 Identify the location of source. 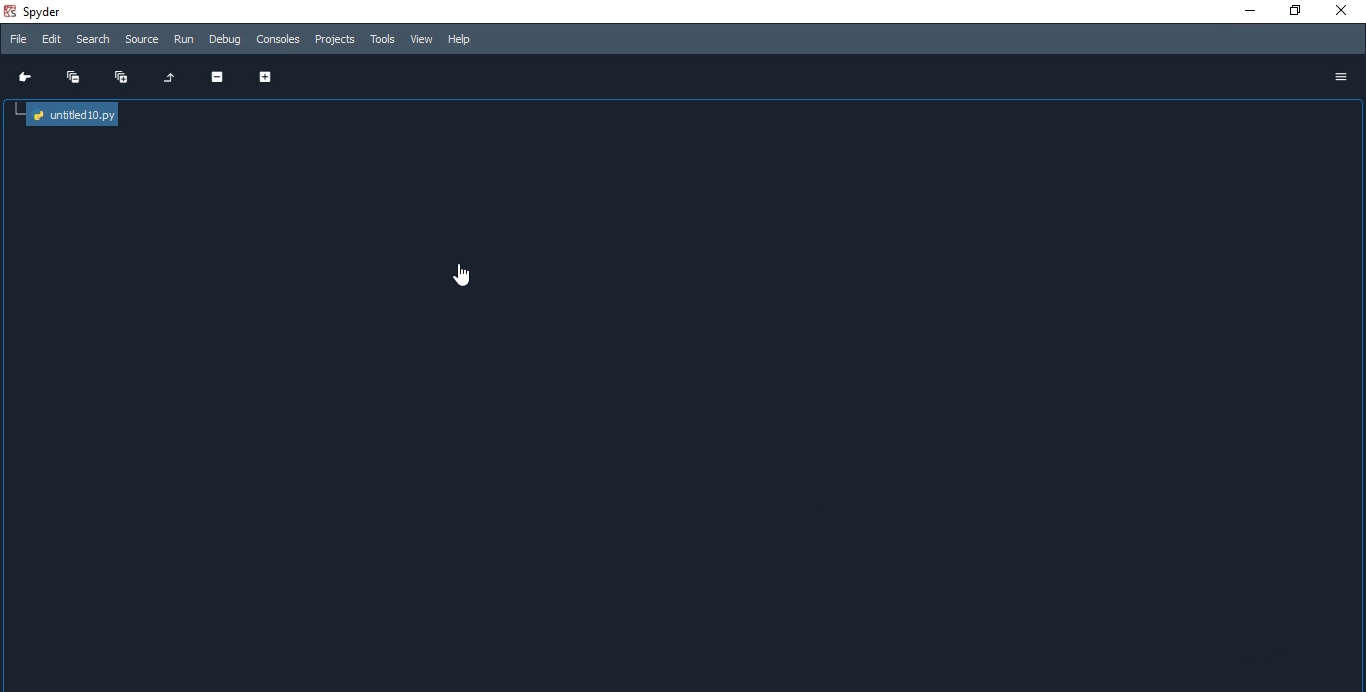
(144, 39).